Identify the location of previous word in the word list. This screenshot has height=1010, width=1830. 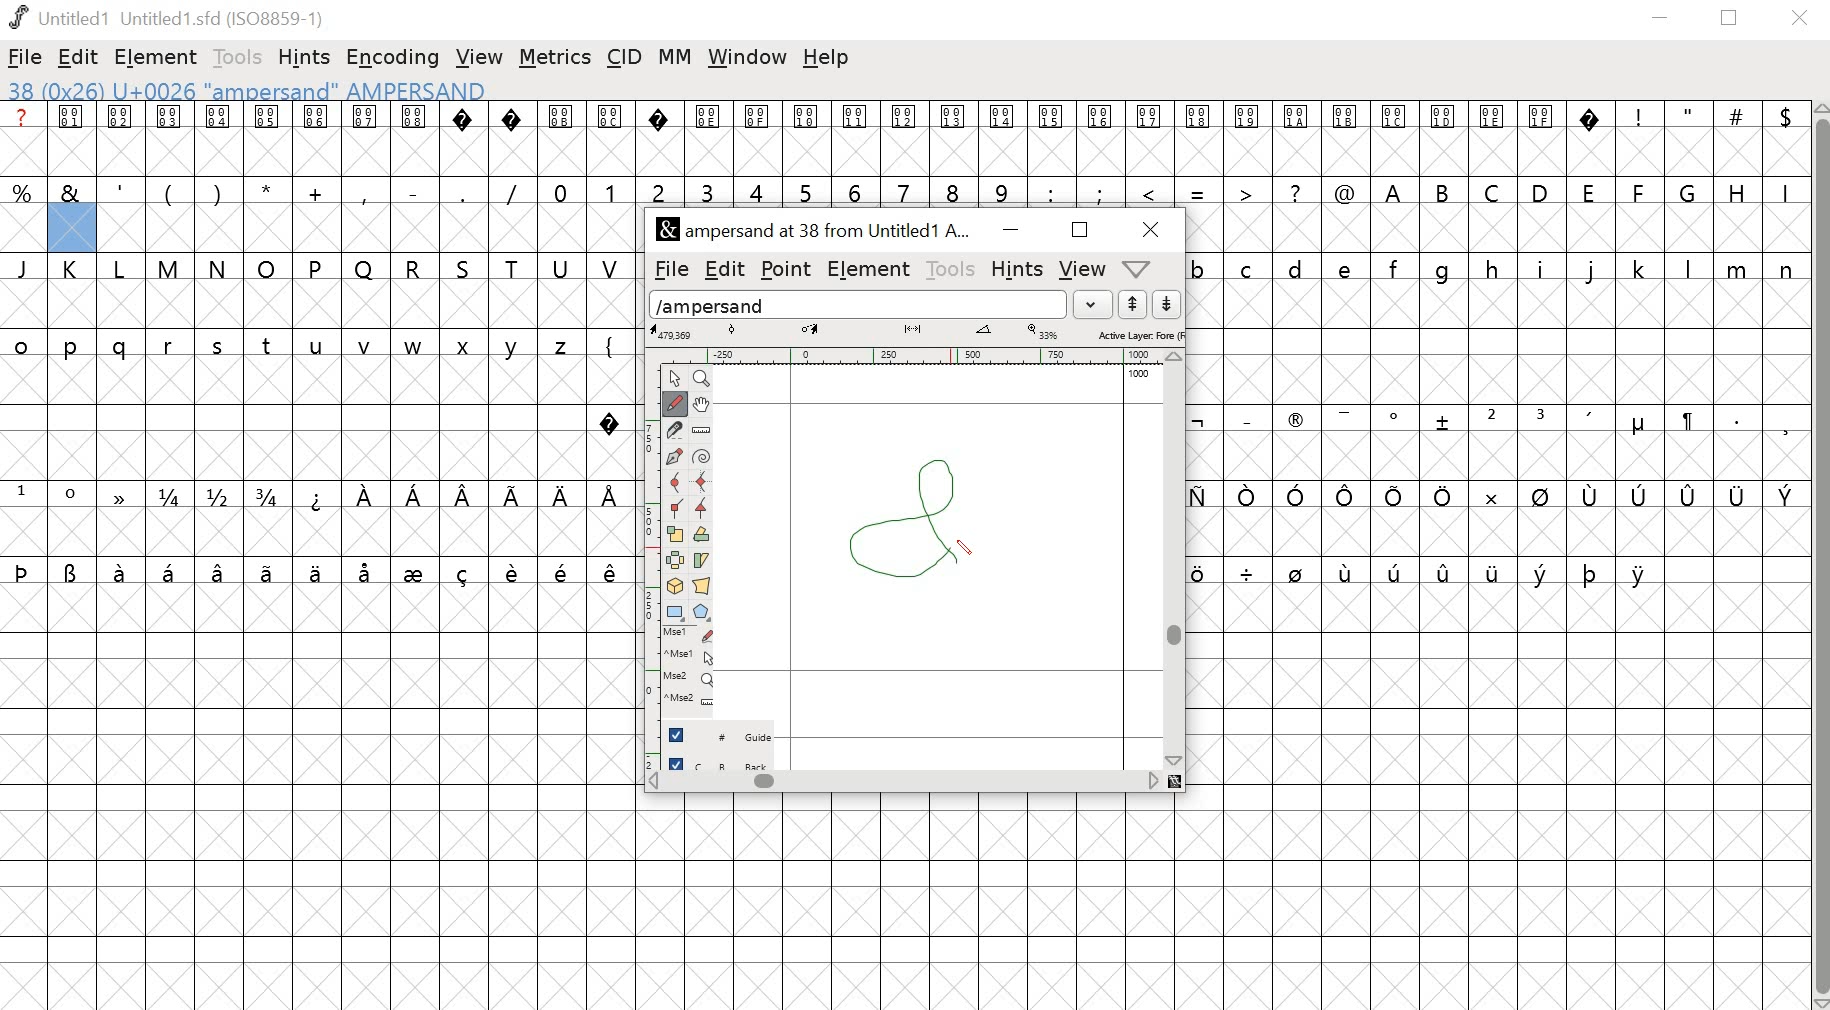
(1133, 305).